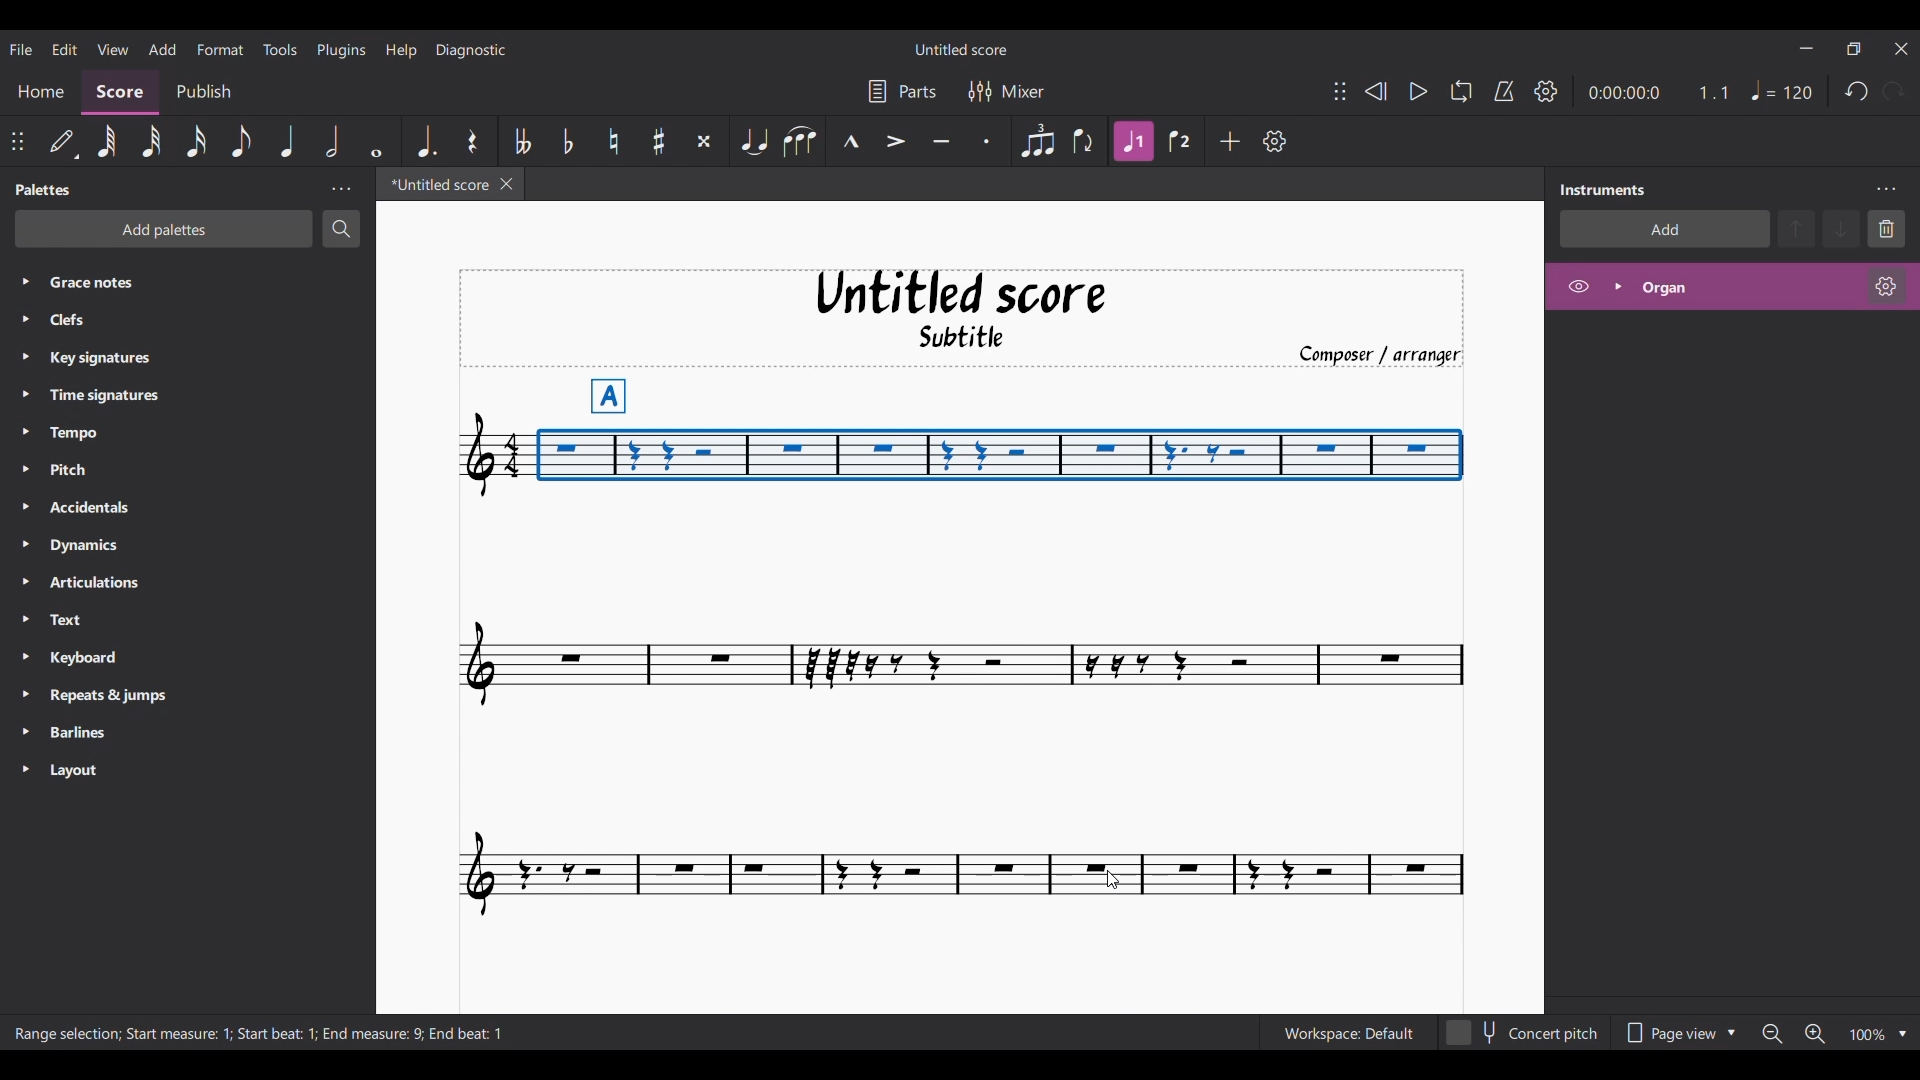 This screenshot has height=1080, width=1920. Describe the element at coordinates (961, 293) in the screenshot. I see `Untitled score` at that location.